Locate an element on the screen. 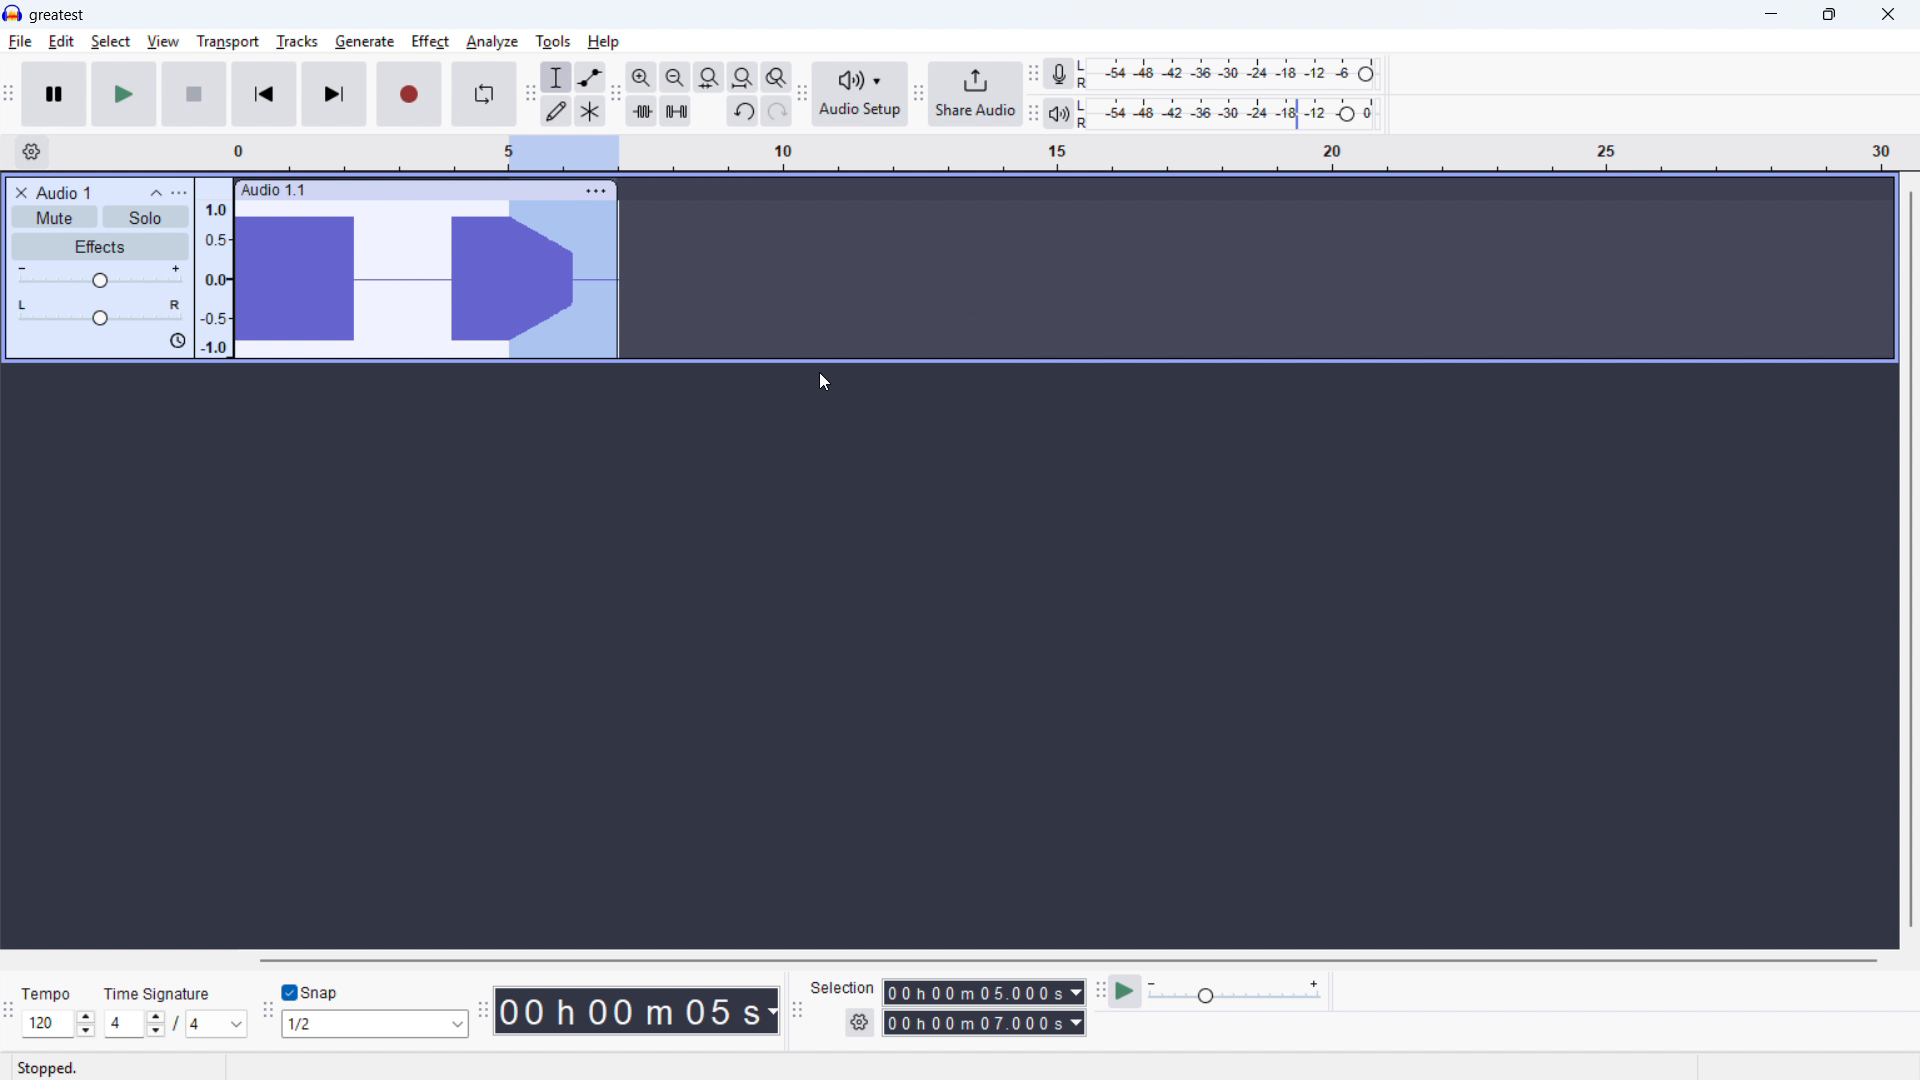 The width and height of the screenshot is (1920, 1080). Selection settings  is located at coordinates (861, 1022).